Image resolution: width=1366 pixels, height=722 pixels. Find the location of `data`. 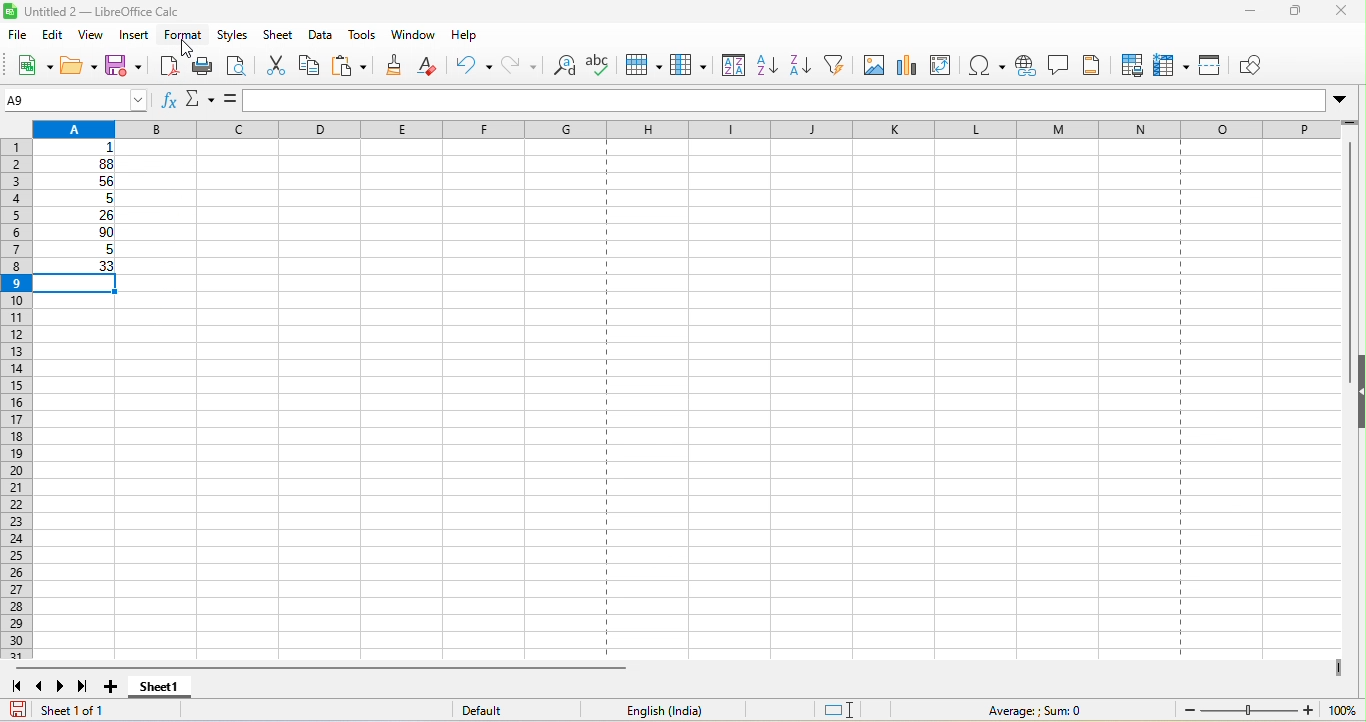

data is located at coordinates (322, 36).